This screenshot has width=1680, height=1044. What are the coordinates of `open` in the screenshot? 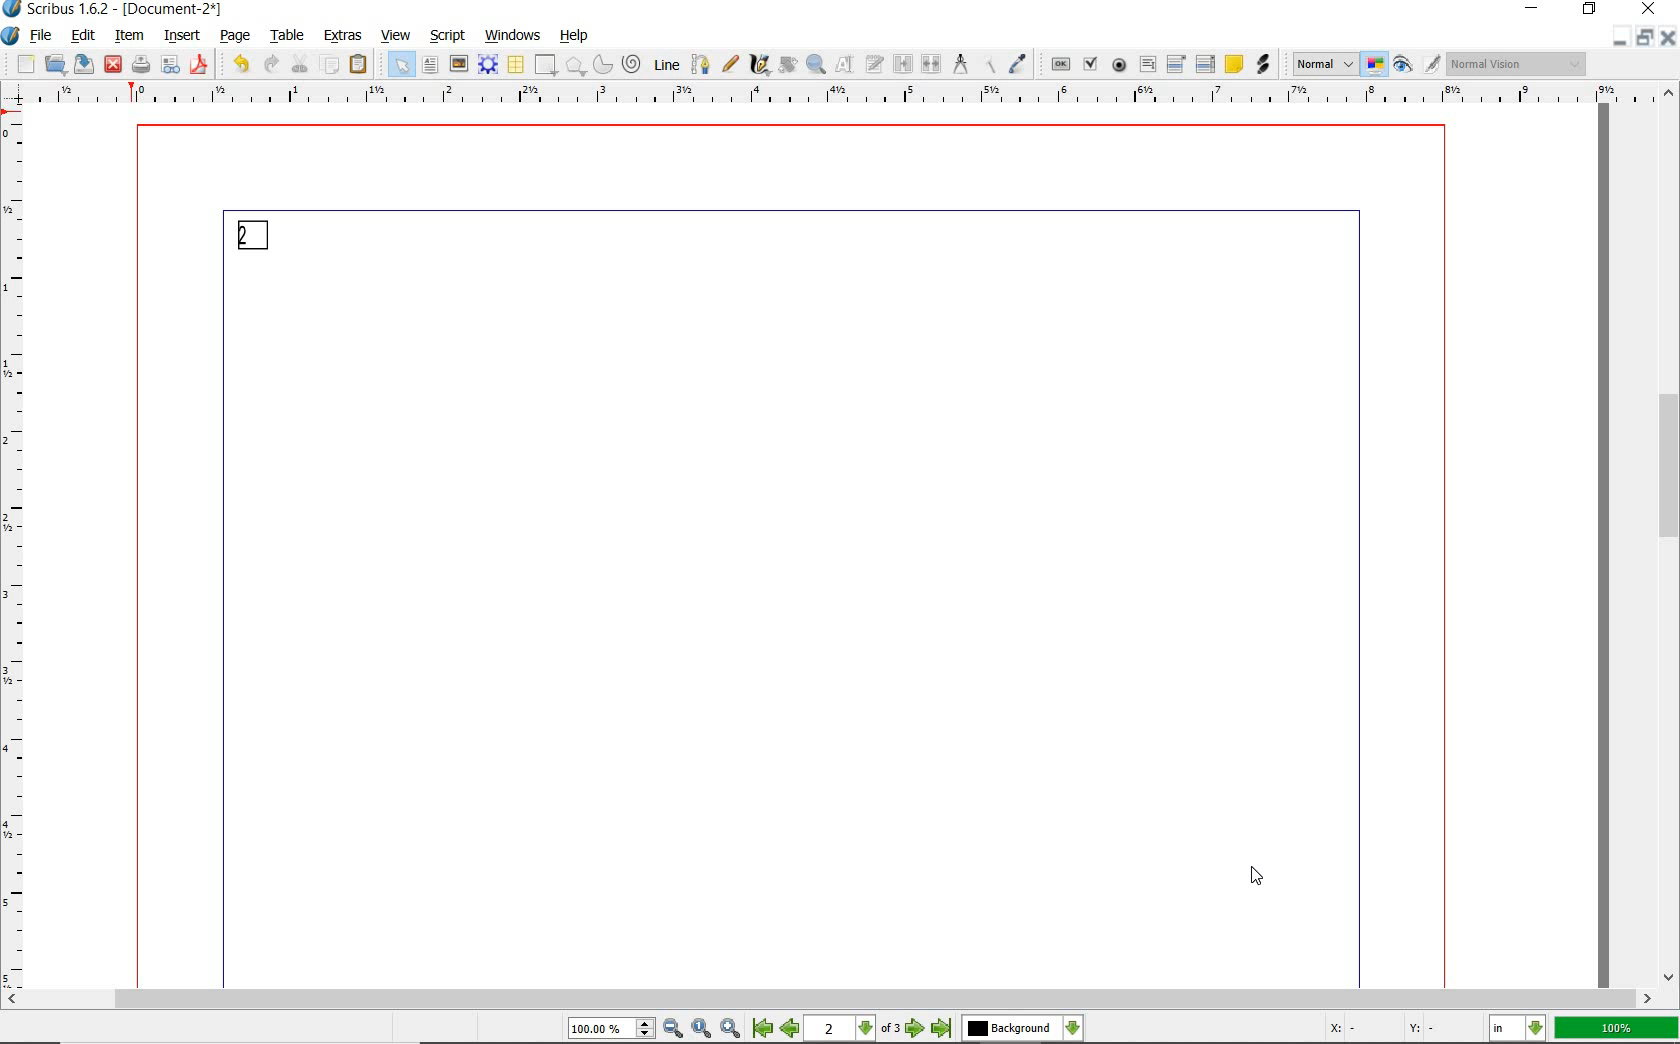 It's located at (56, 66).